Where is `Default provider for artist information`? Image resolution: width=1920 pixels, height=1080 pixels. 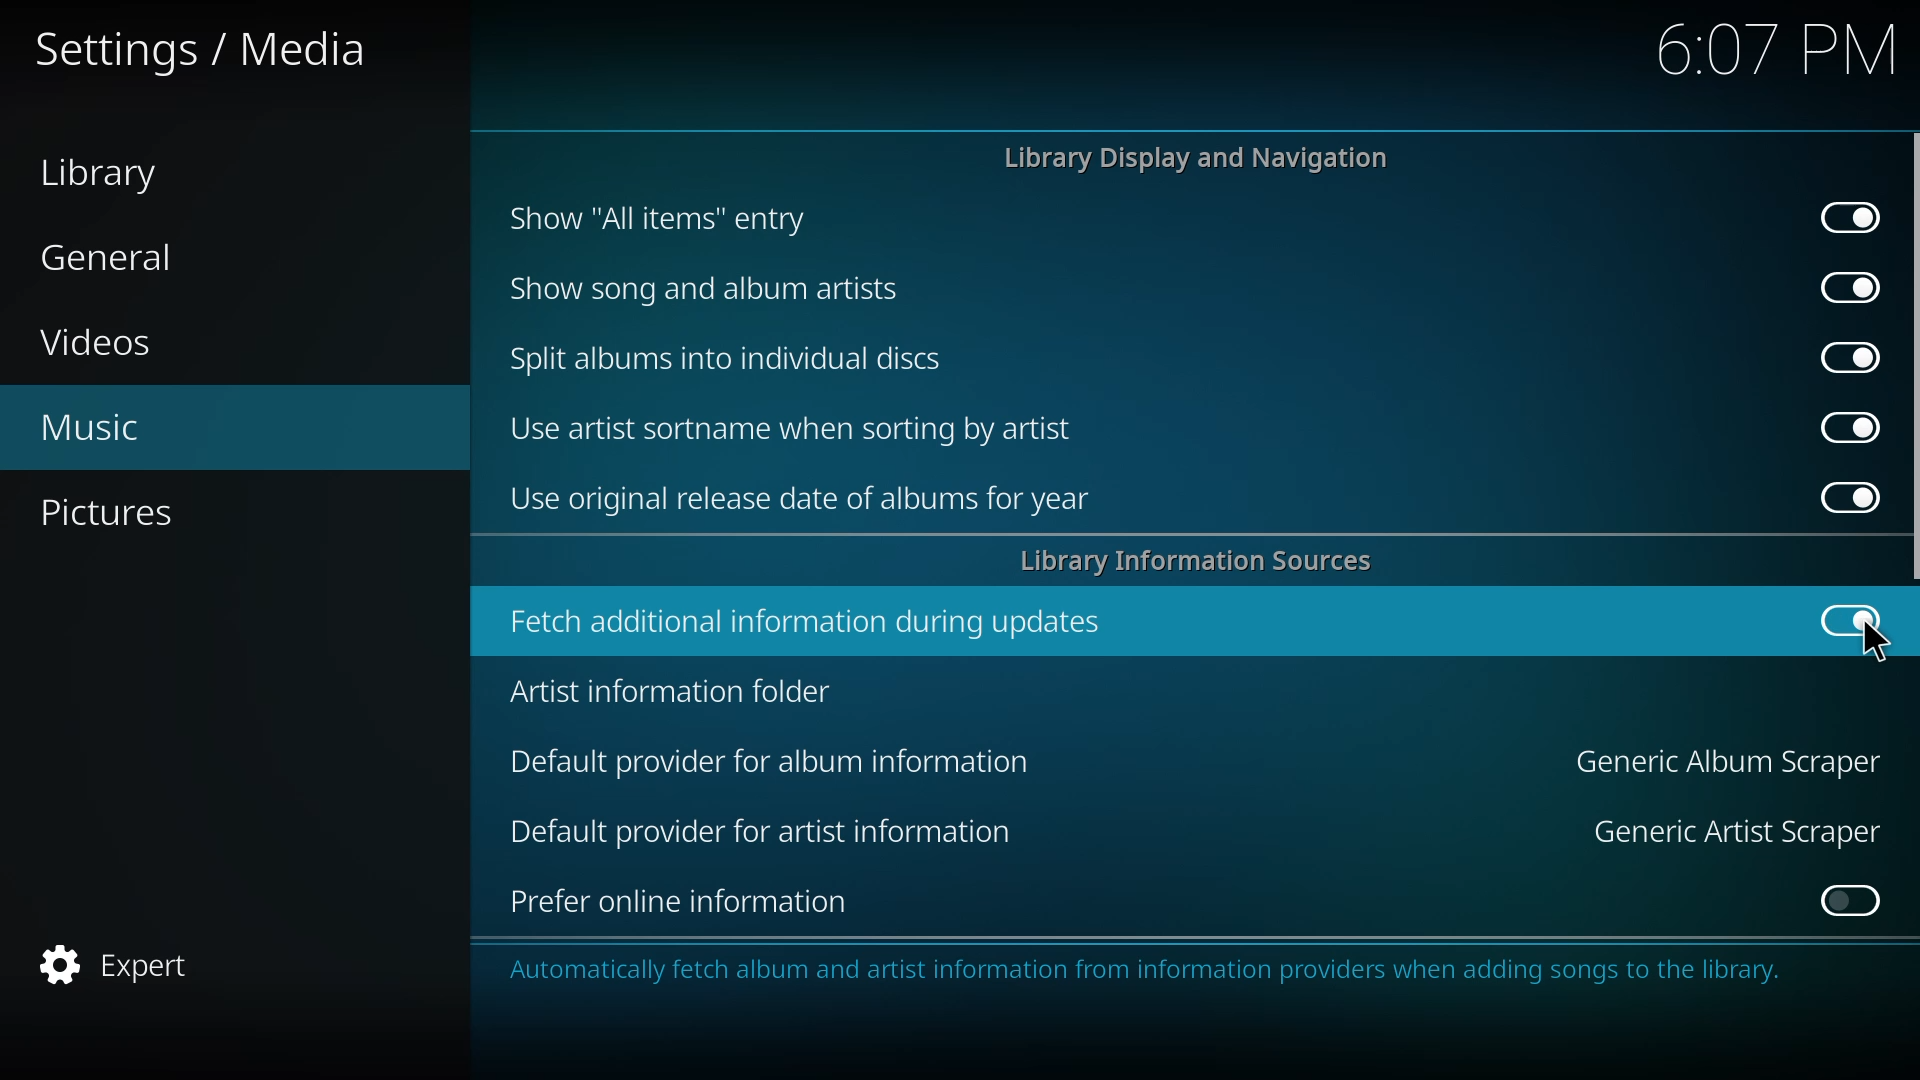 Default provider for artist information is located at coordinates (775, 841).